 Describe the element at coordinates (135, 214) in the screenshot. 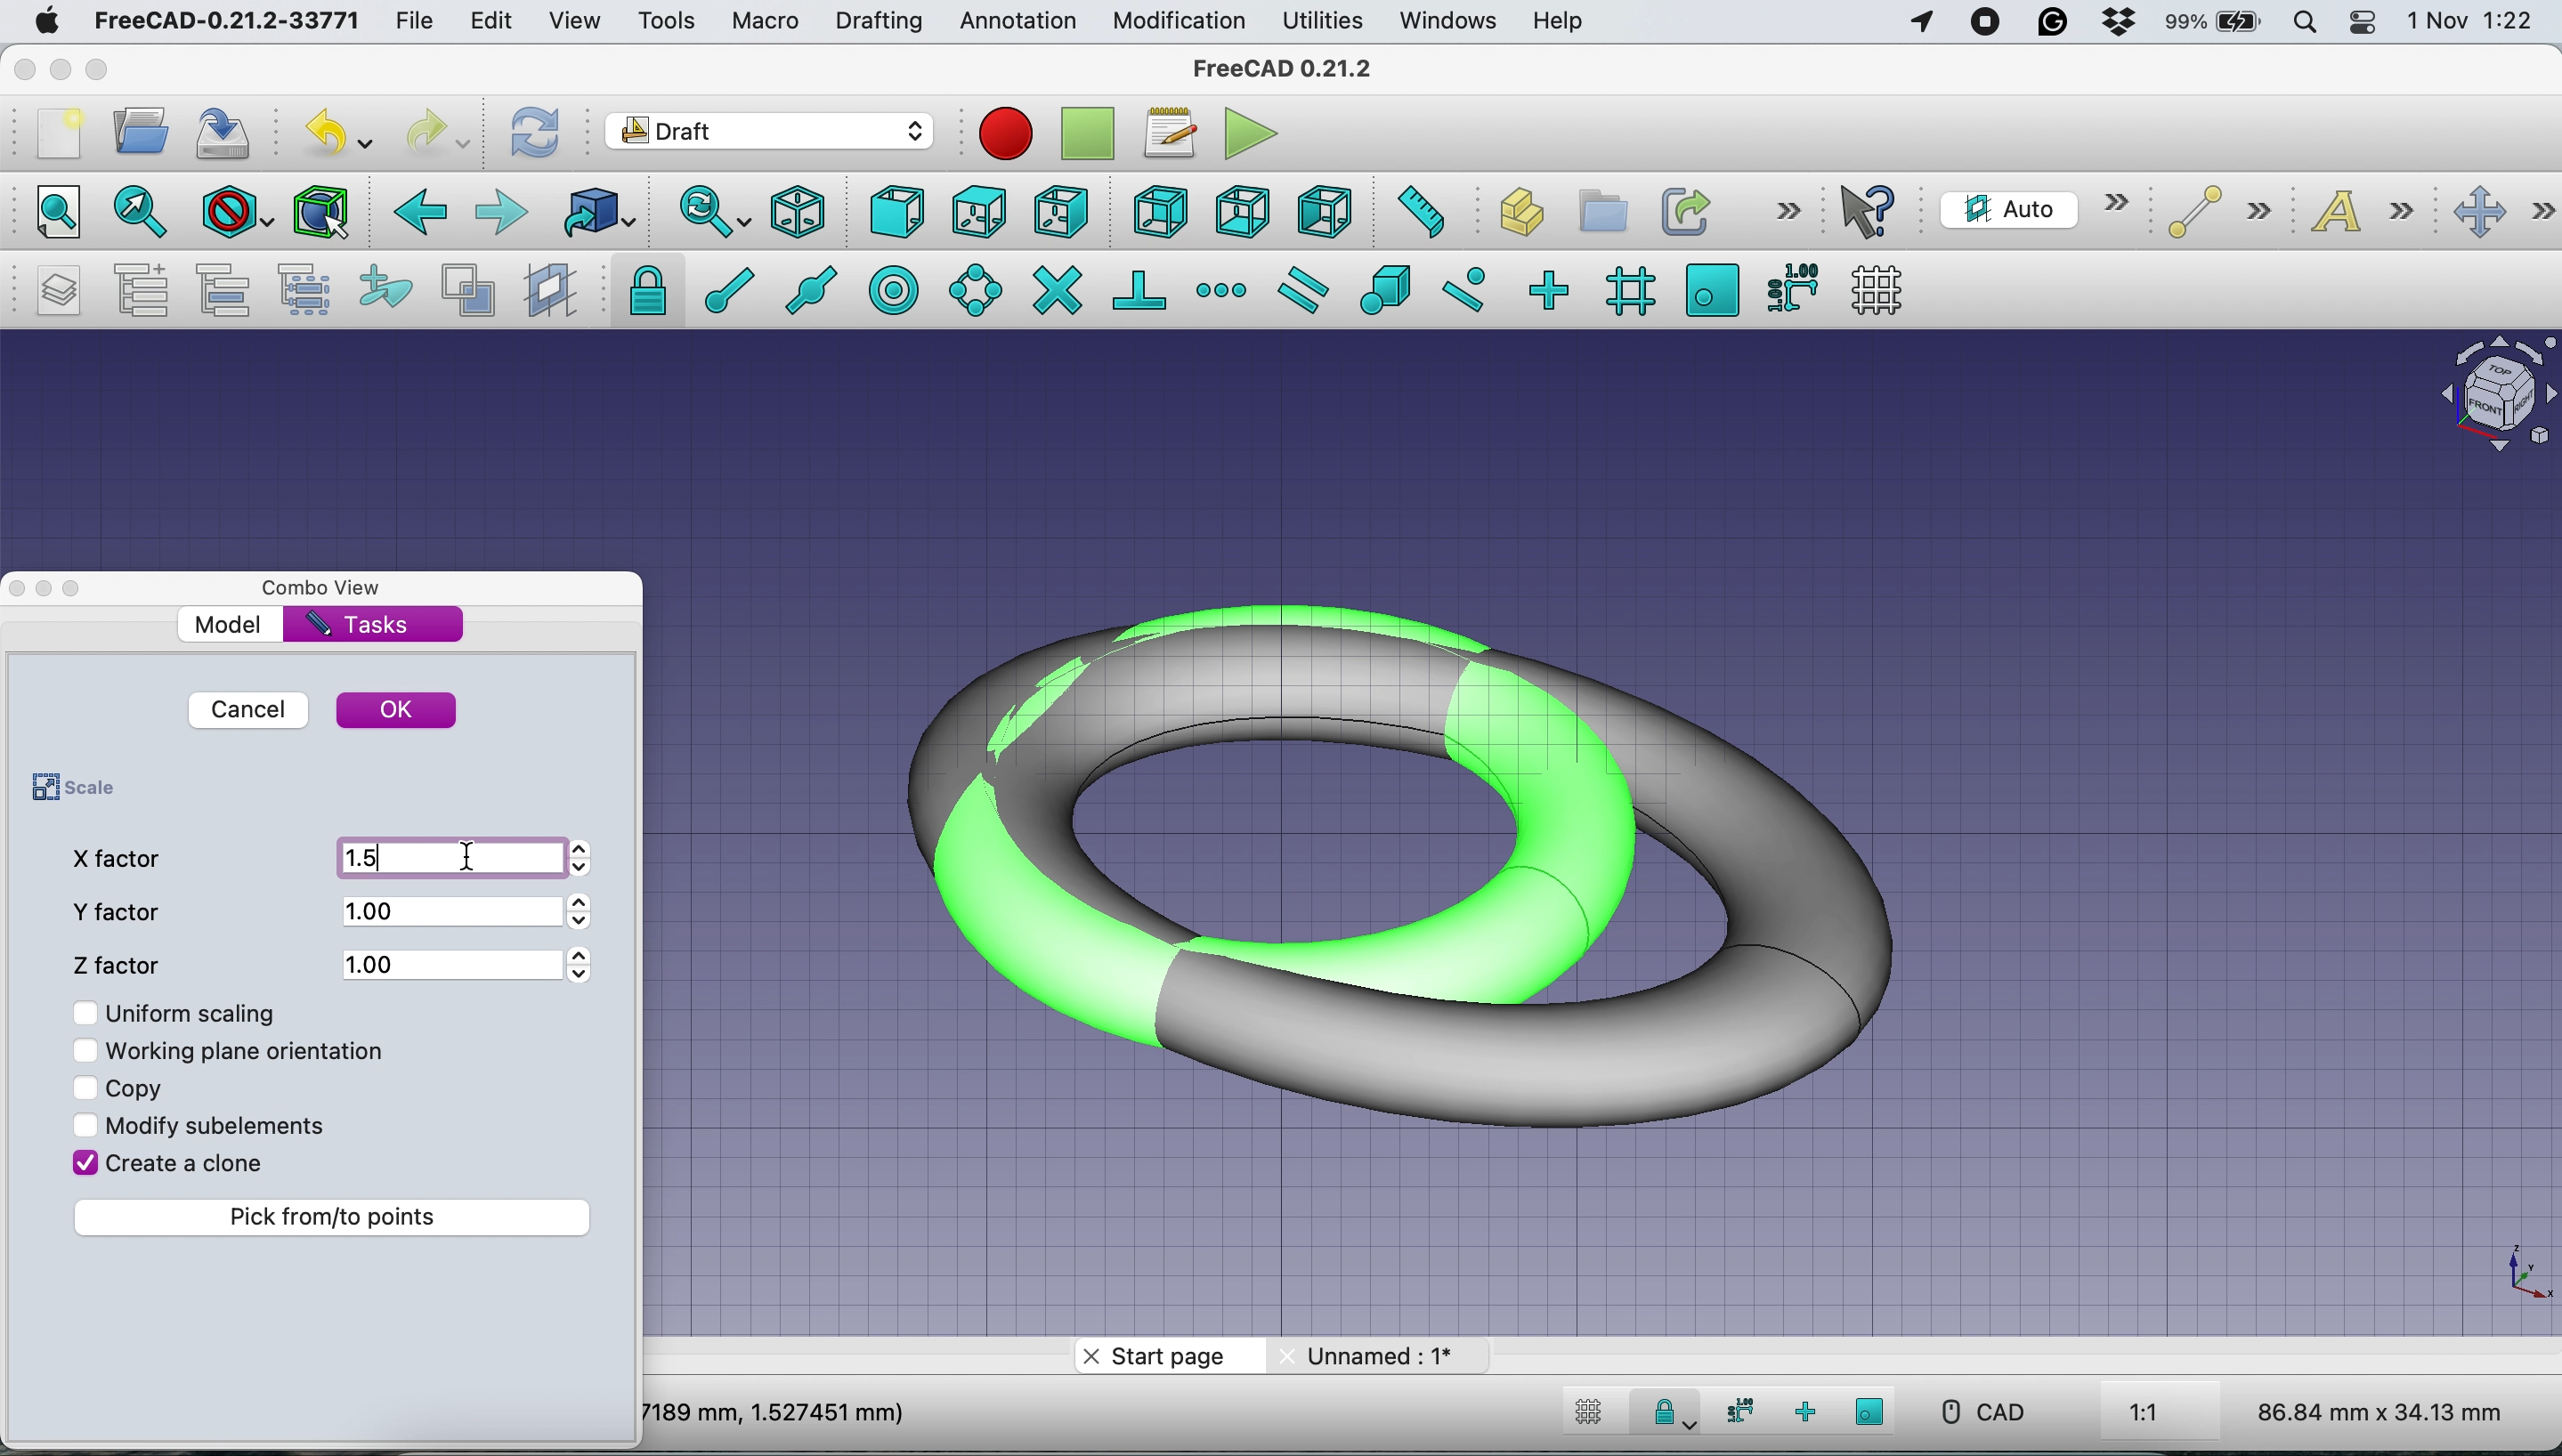

I see `fit all selection` at that location.